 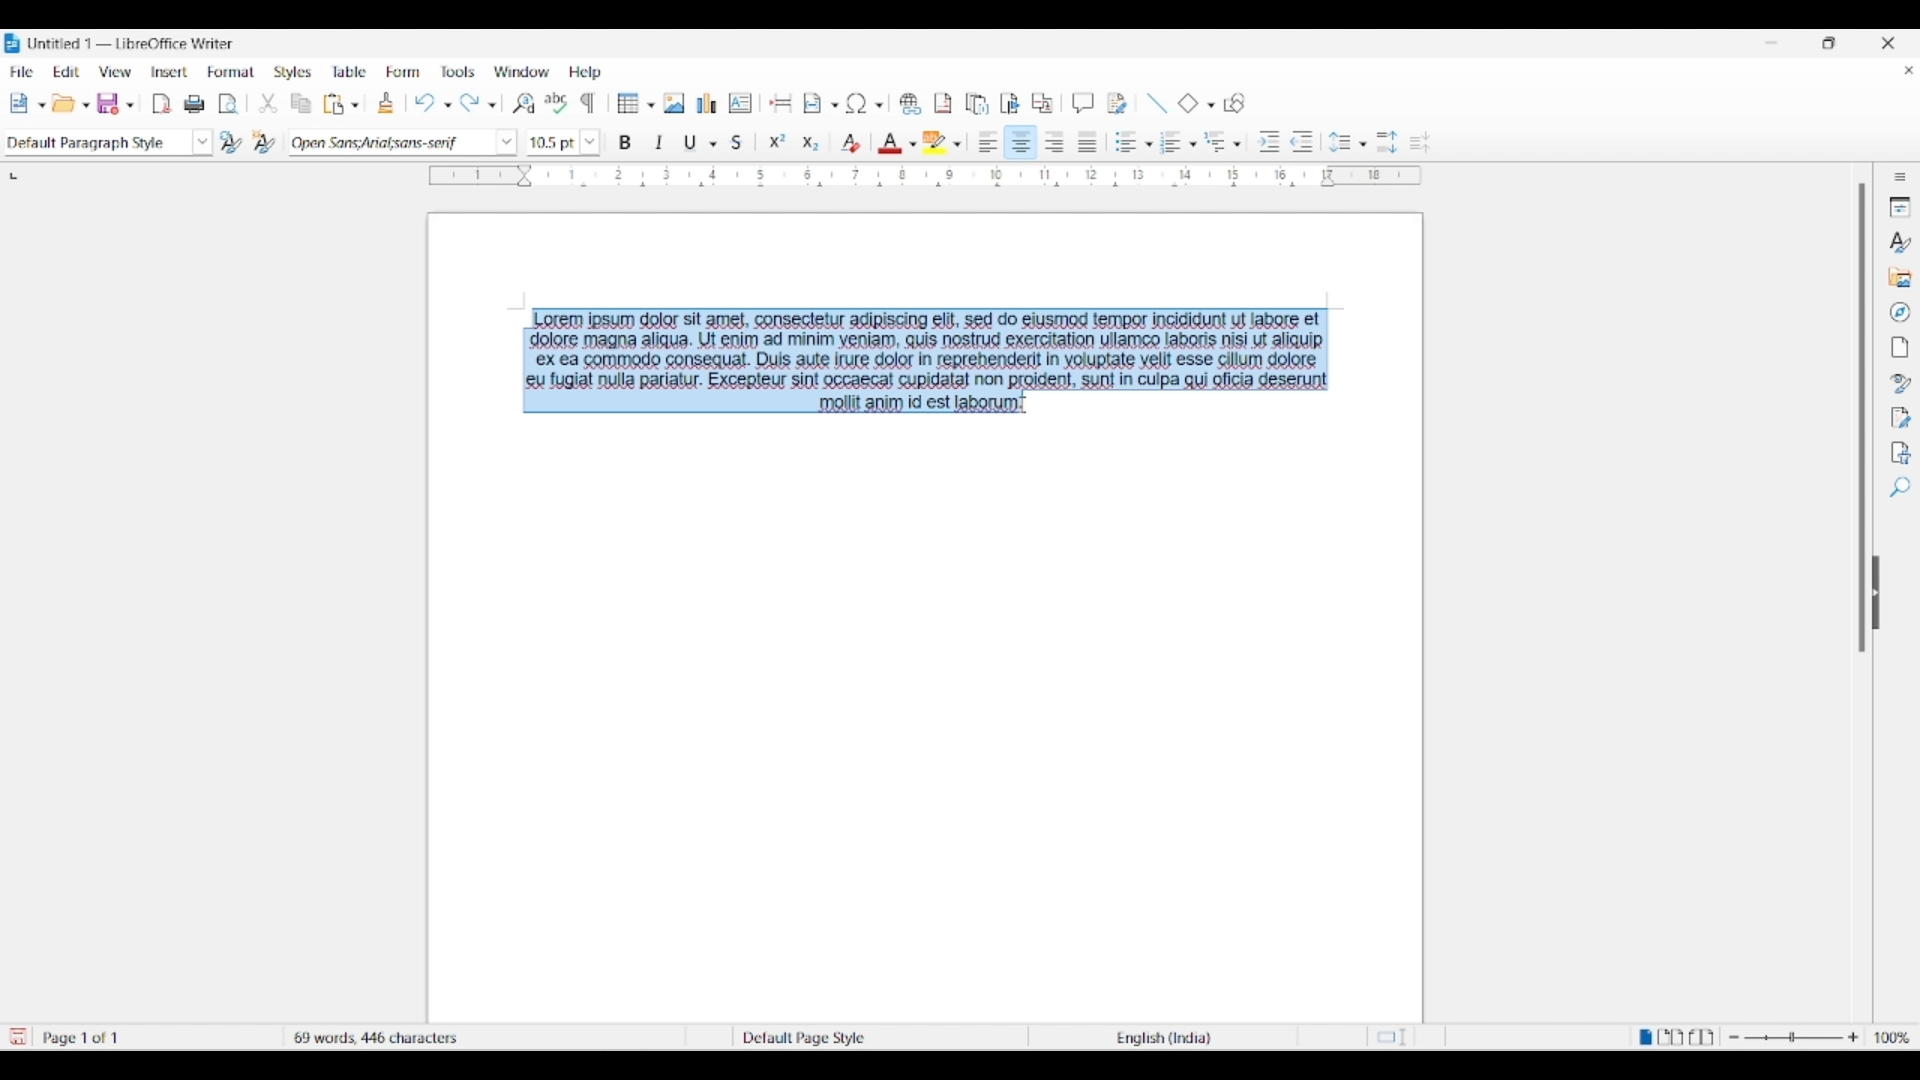 What do you see at coordinates (447, 105) in the screenshot?
I see `Undo specific action` at bounding box center [447, 105].